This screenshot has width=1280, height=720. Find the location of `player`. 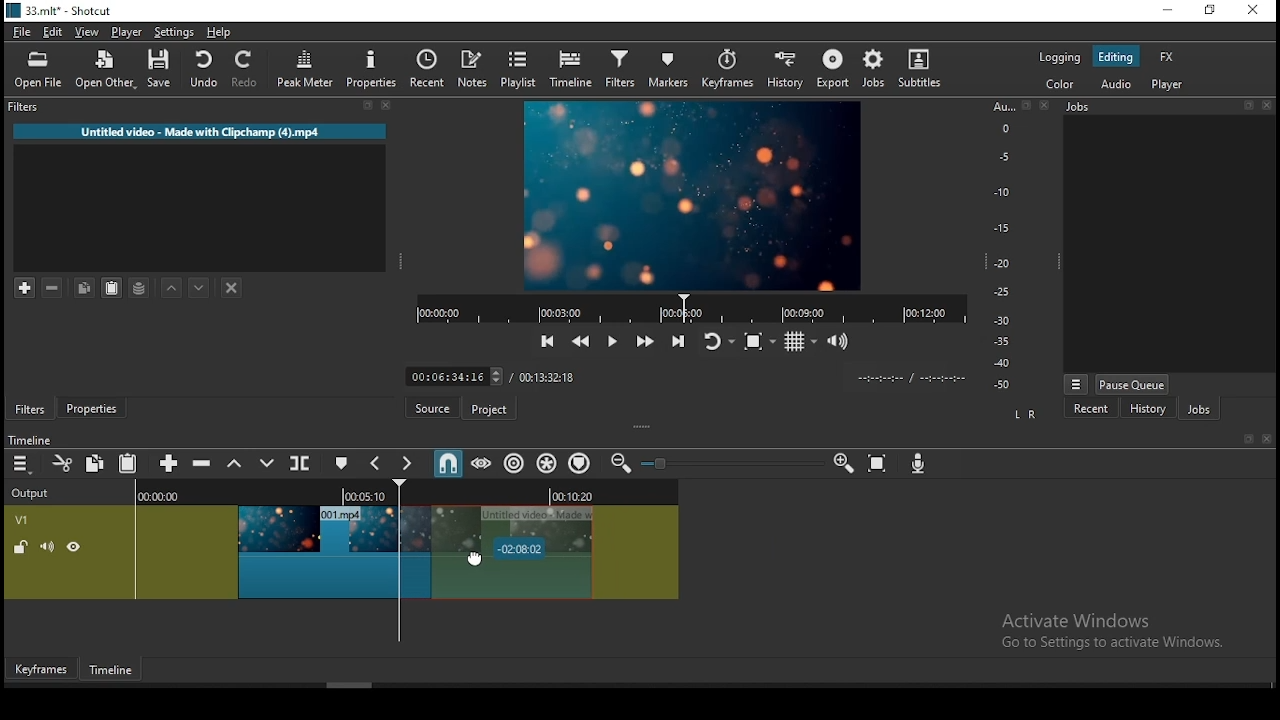

player is located at coordinates (127, 33).